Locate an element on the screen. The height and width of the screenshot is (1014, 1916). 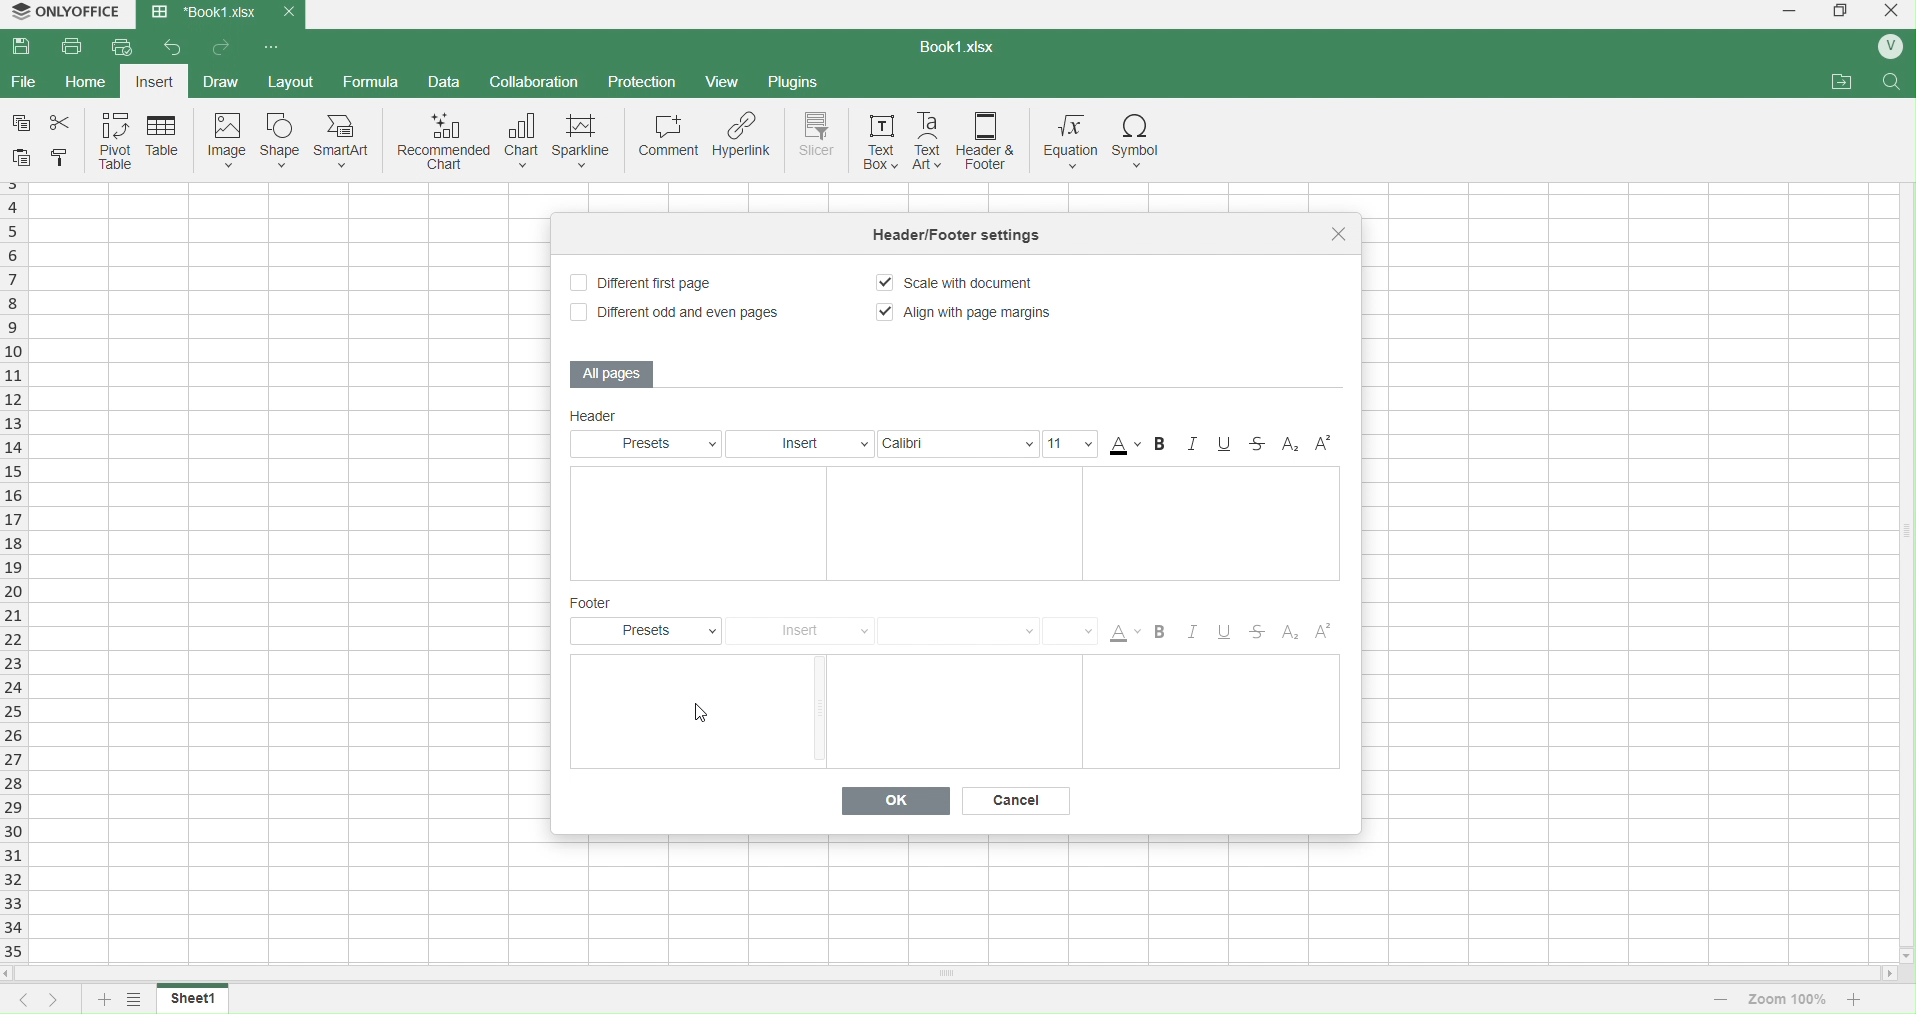
Insert is located at coordinates (802, 630).